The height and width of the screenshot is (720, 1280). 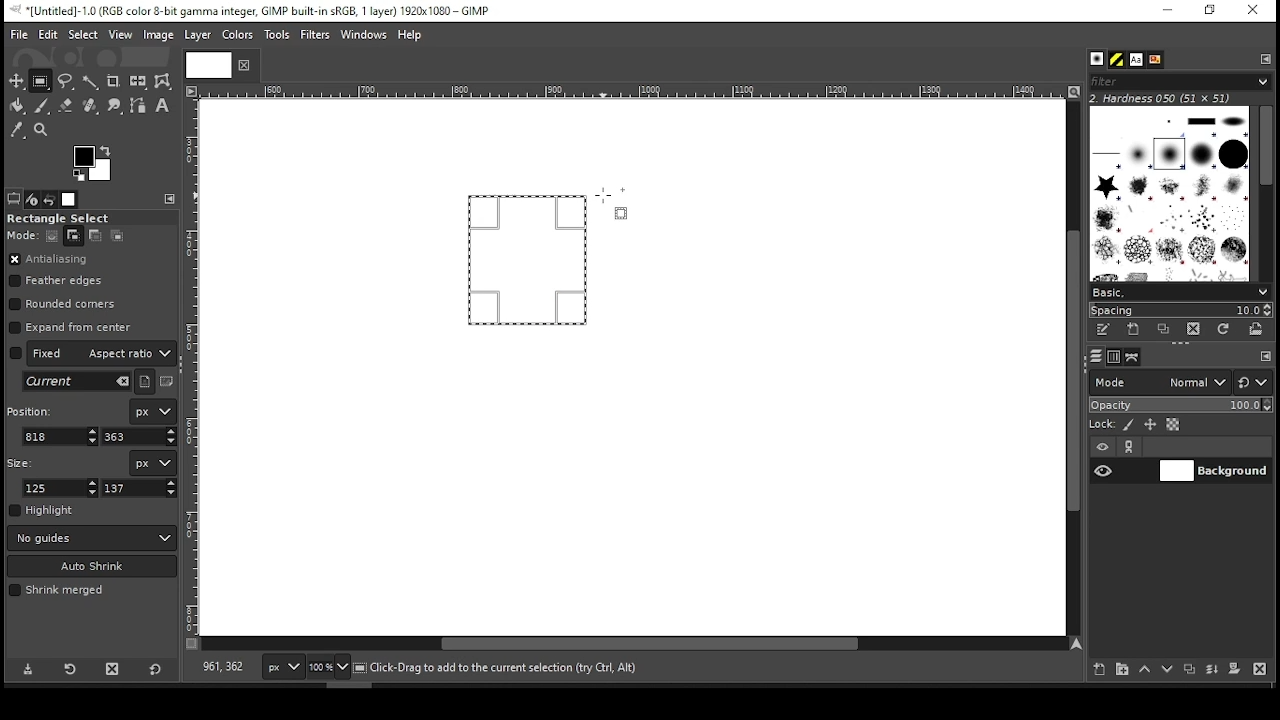 What do you see at coordinates (71, 325) in the screenshot?
I see `expand from center` at bounding box center [71, 325].